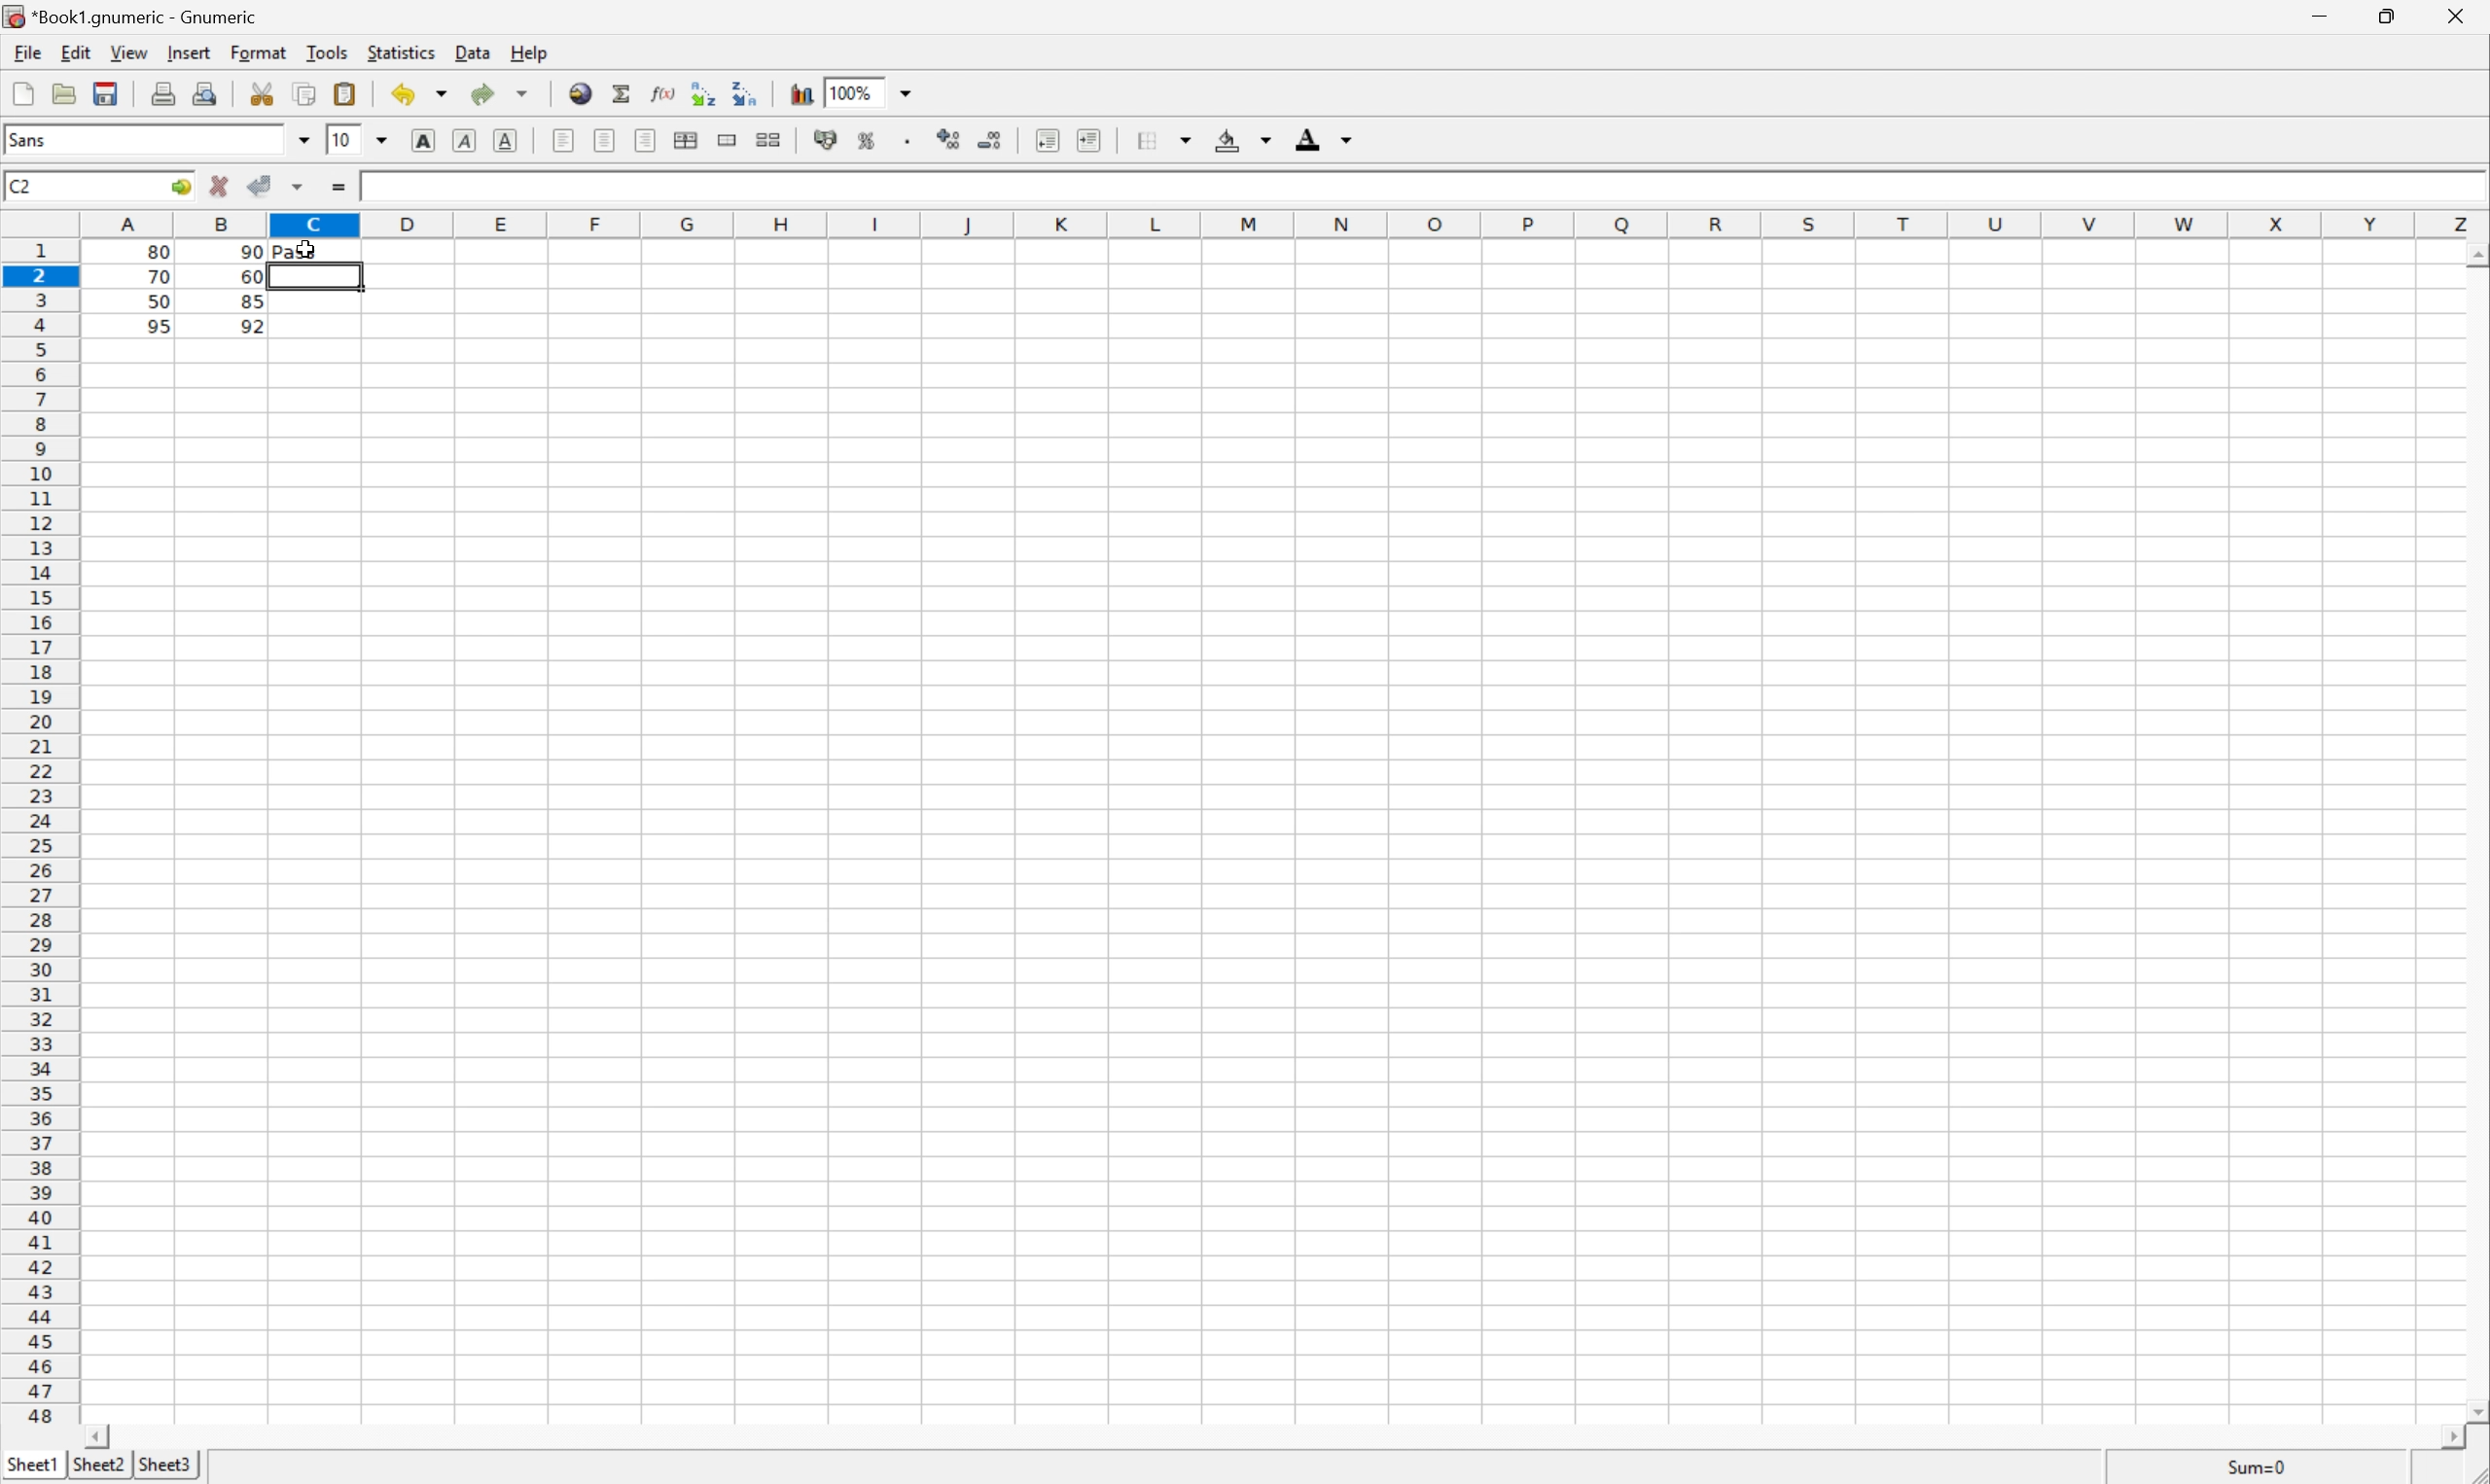 The width and height of the screenshot is (2490, 1484). Describe the element at coordinates (729, 140) in the screenshot. I see `Merge ranges of cells` at that location.